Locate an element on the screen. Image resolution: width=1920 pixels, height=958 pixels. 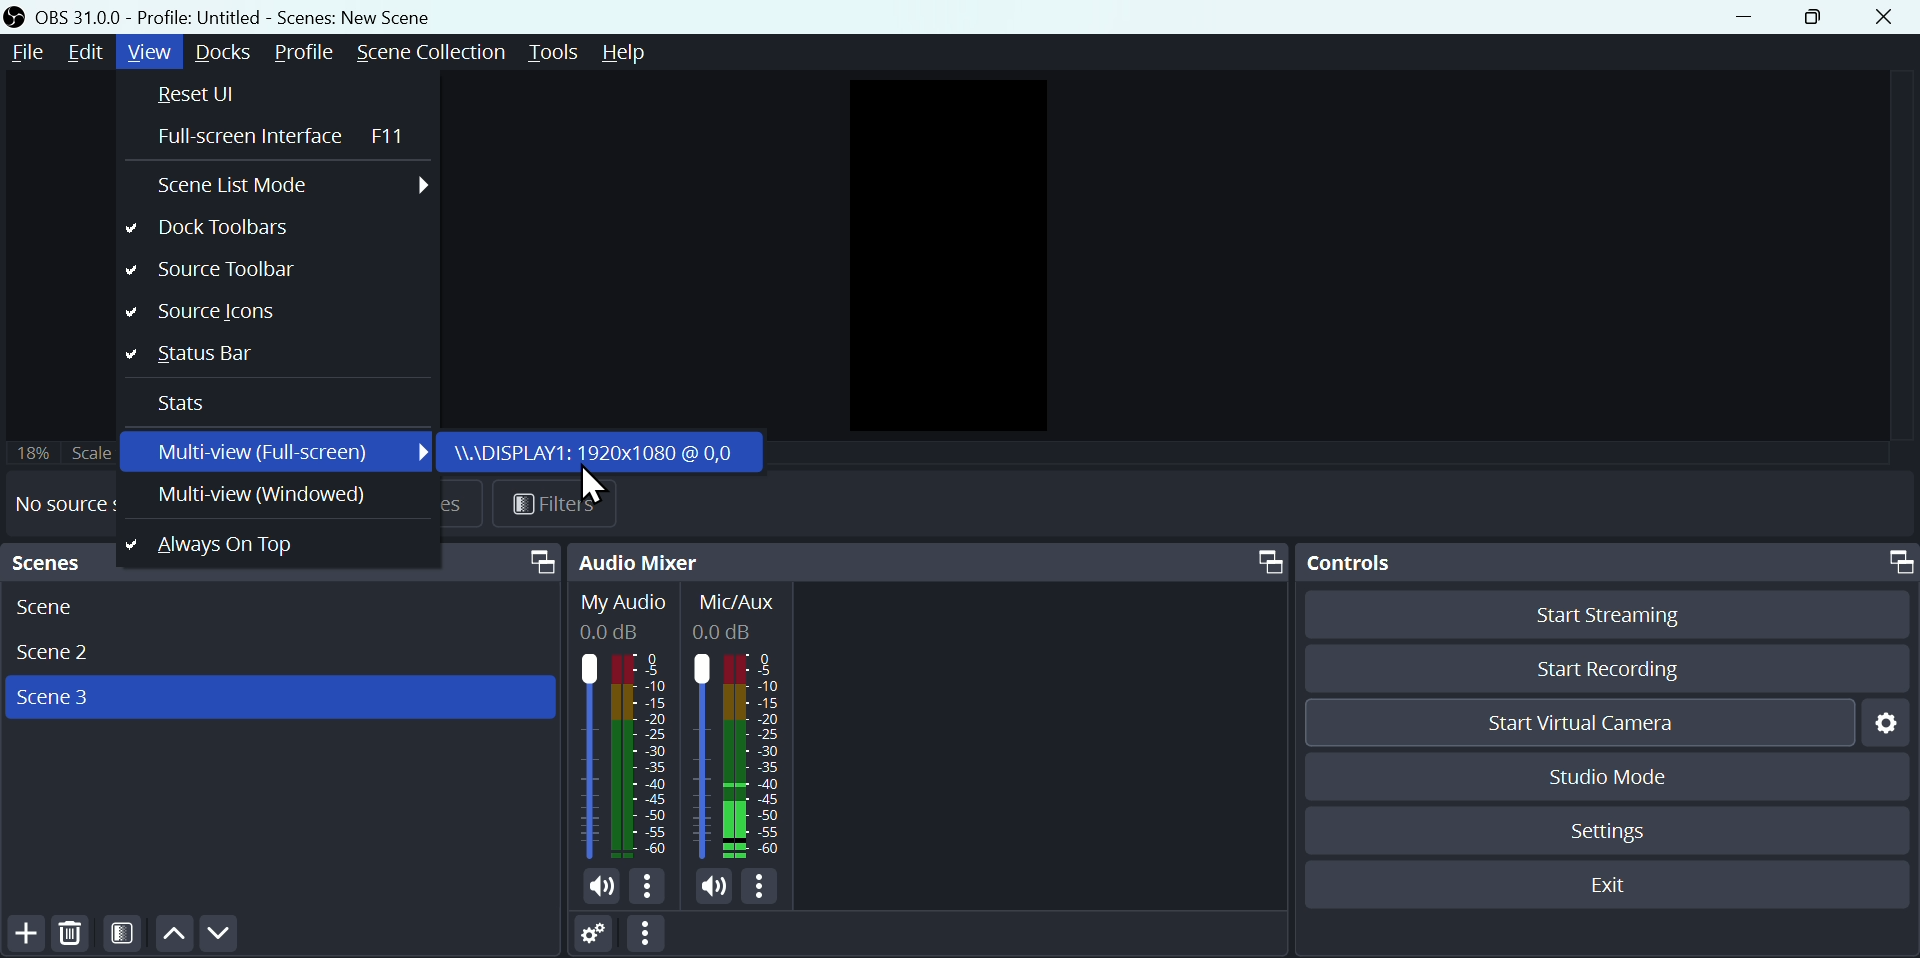
Move up is located at coordinates (173, 936).